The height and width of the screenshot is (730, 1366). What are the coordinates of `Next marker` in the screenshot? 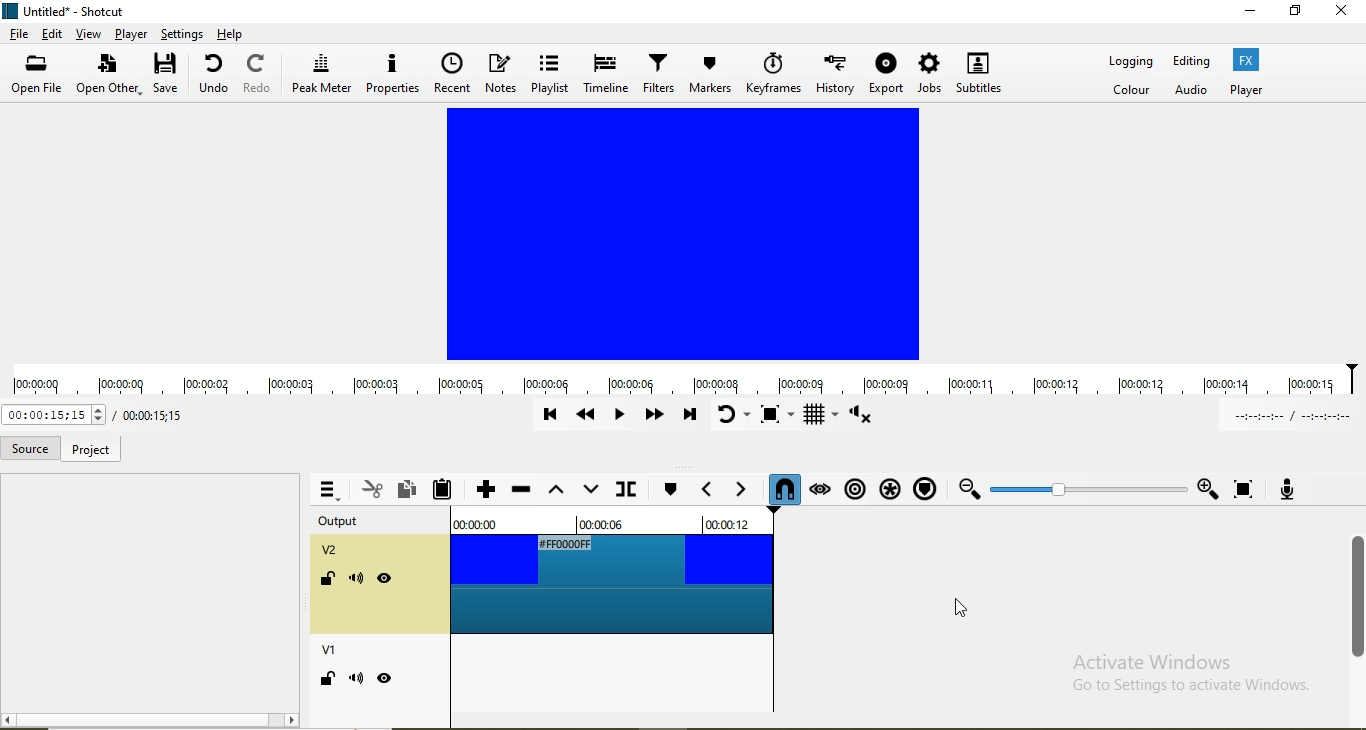 It's located at (736, 490).